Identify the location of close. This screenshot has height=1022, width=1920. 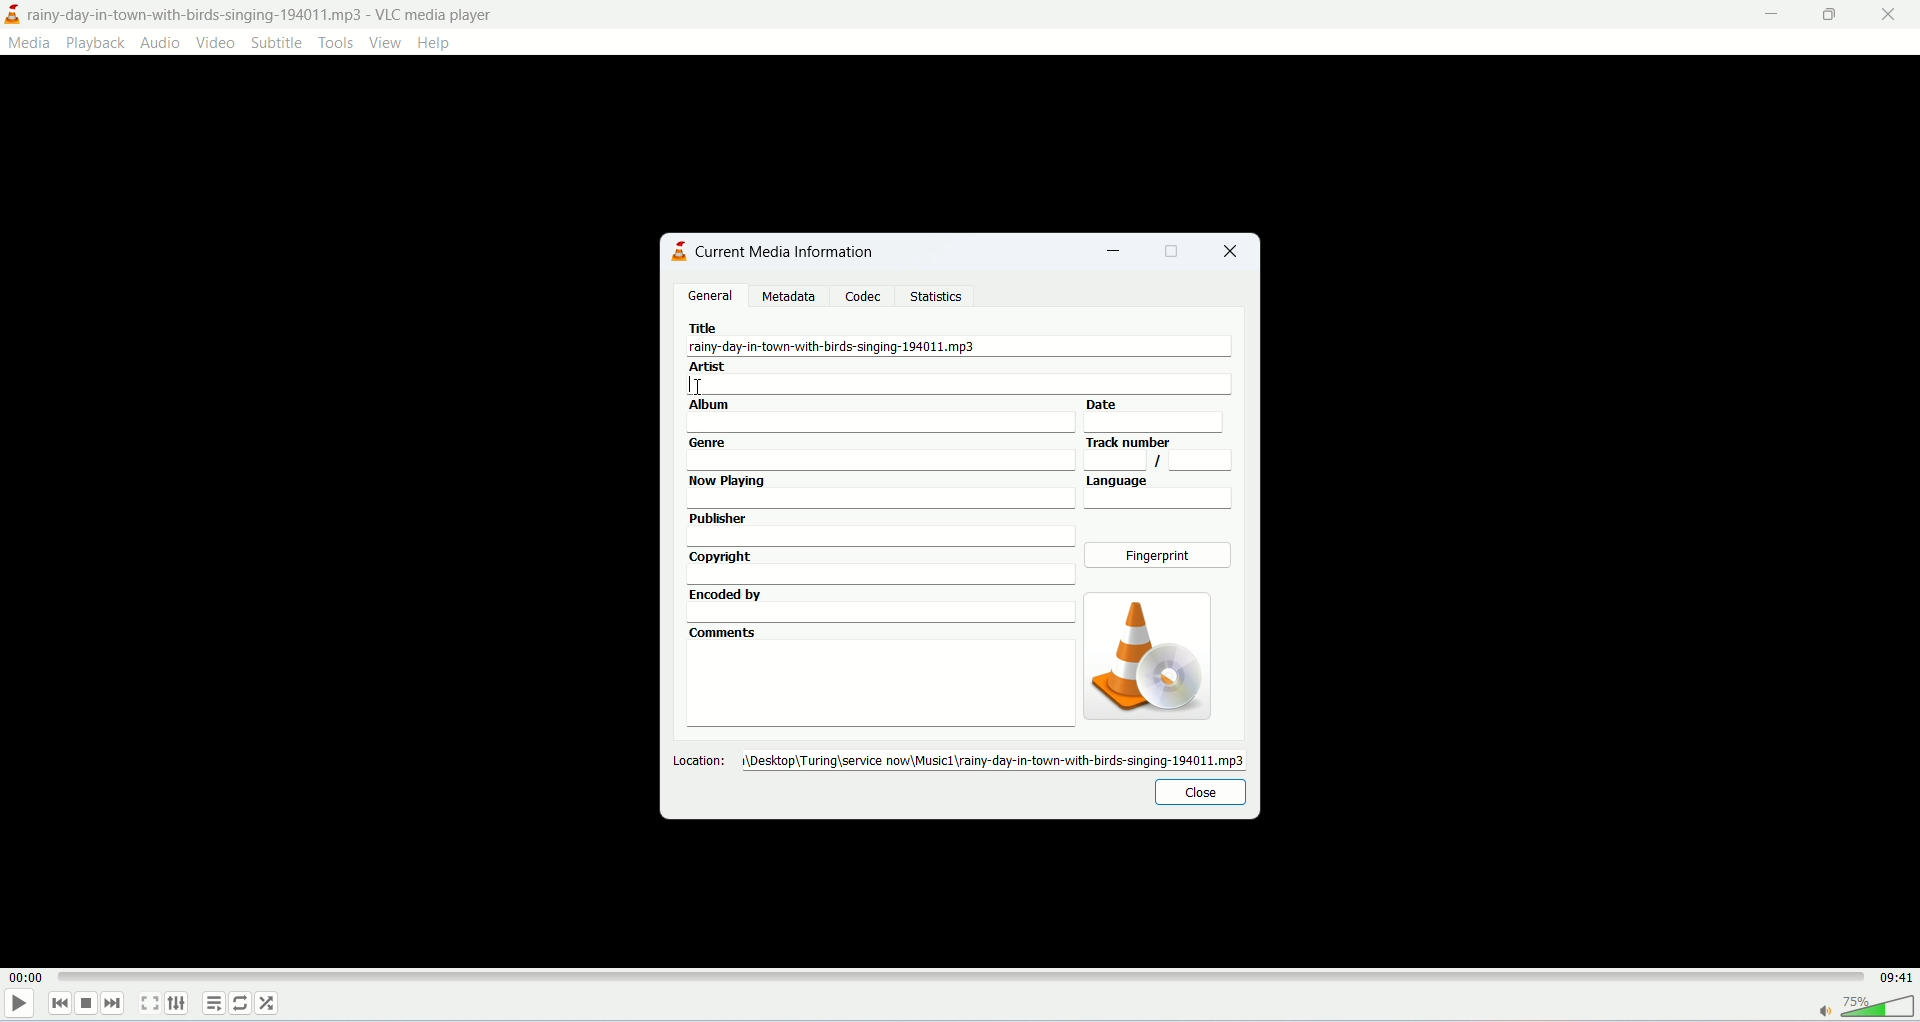
(1887, 17).